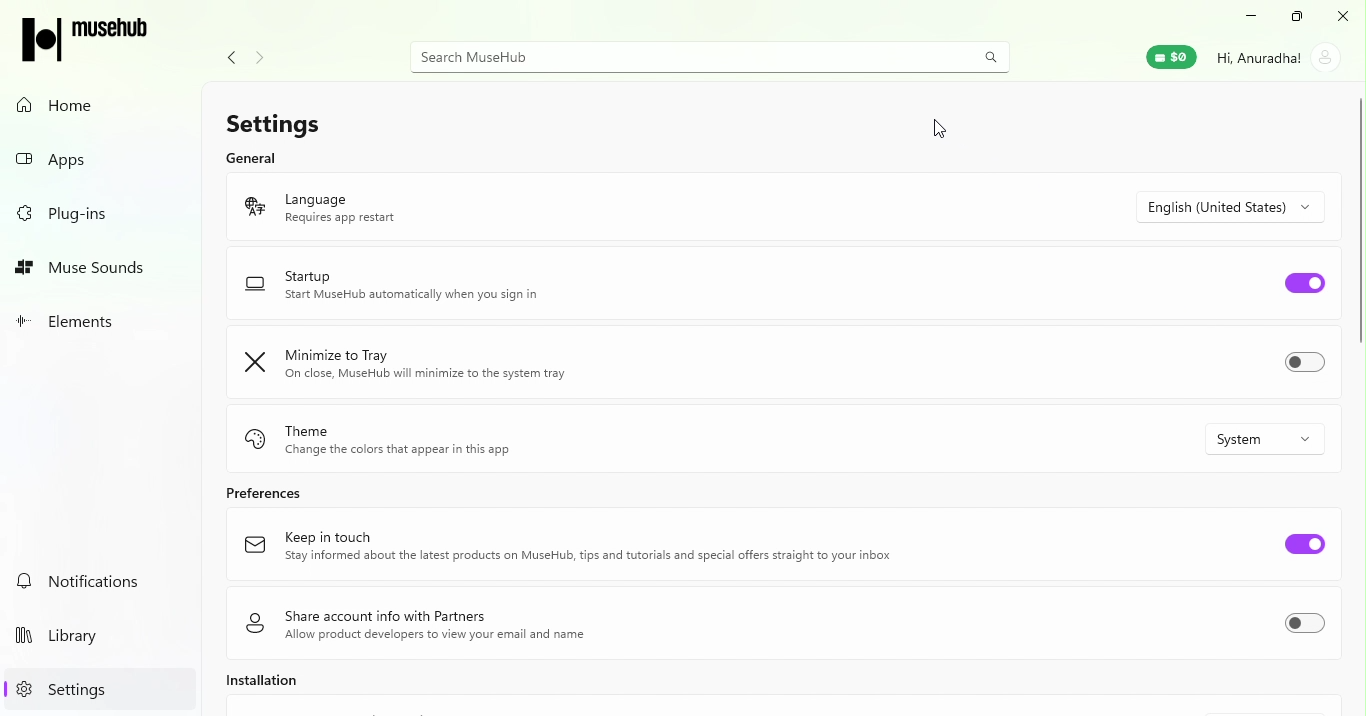 Image resolution: width=1366 pixels, height=716 pixels. I want to click on scroll bar, so click(1357, 223).